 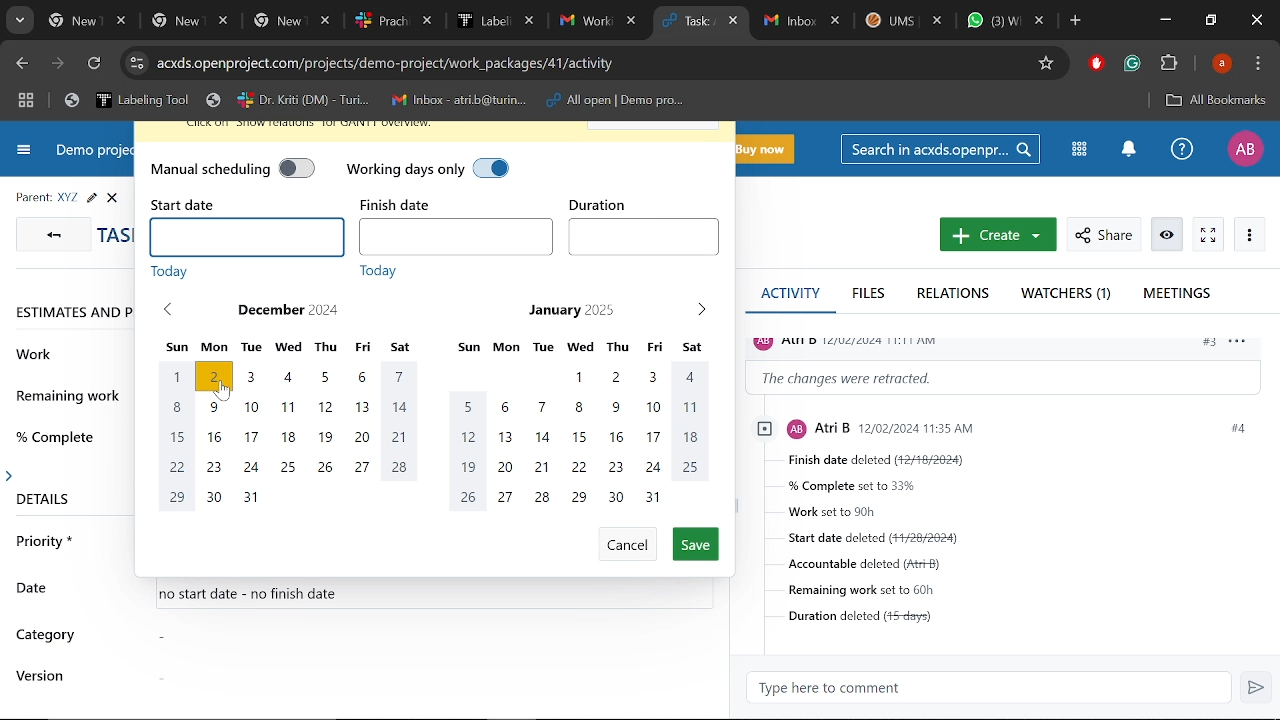 What do you see at coordinates (1006, 377) in the screenshot?
I see `Change information` at bounding box center [1006, 377].